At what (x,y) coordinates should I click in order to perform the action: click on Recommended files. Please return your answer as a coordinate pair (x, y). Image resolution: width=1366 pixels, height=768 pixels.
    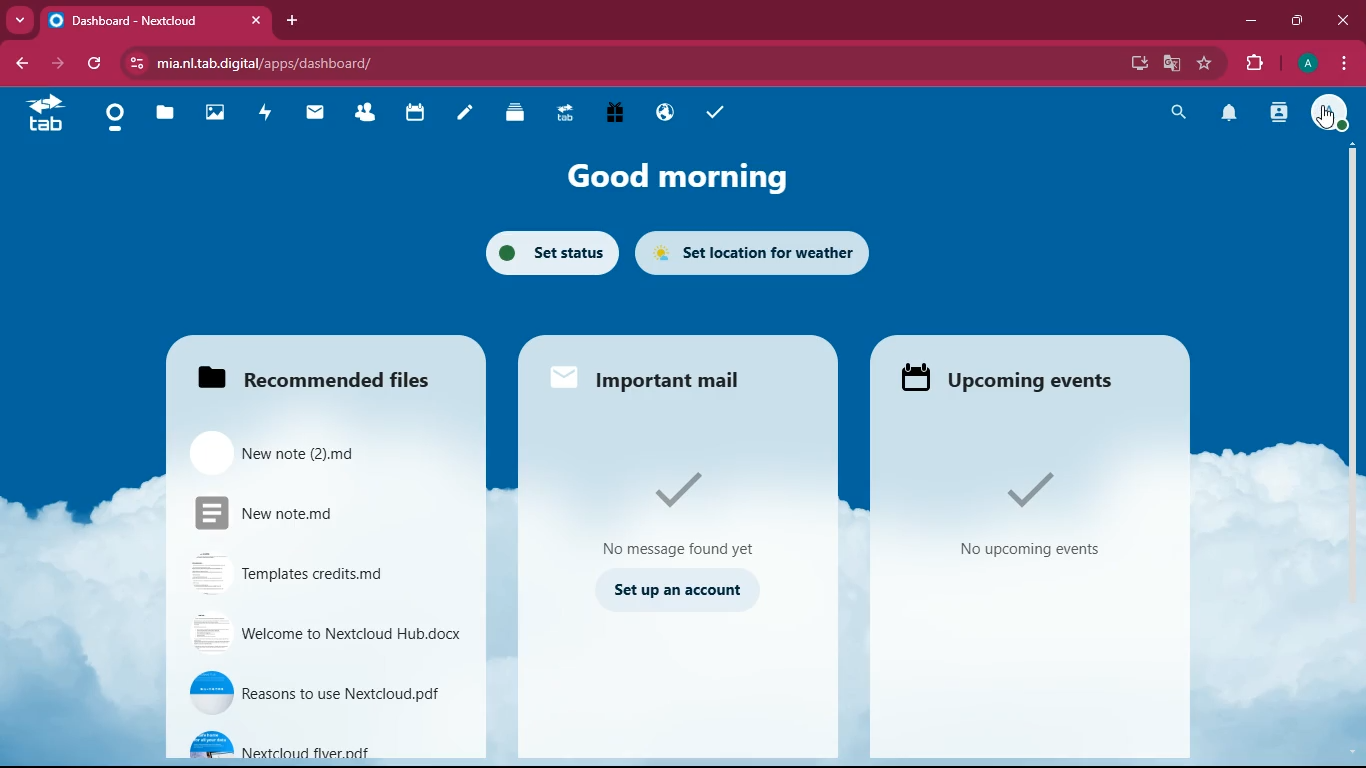
    Looking at the image, I should click on (320, 374).